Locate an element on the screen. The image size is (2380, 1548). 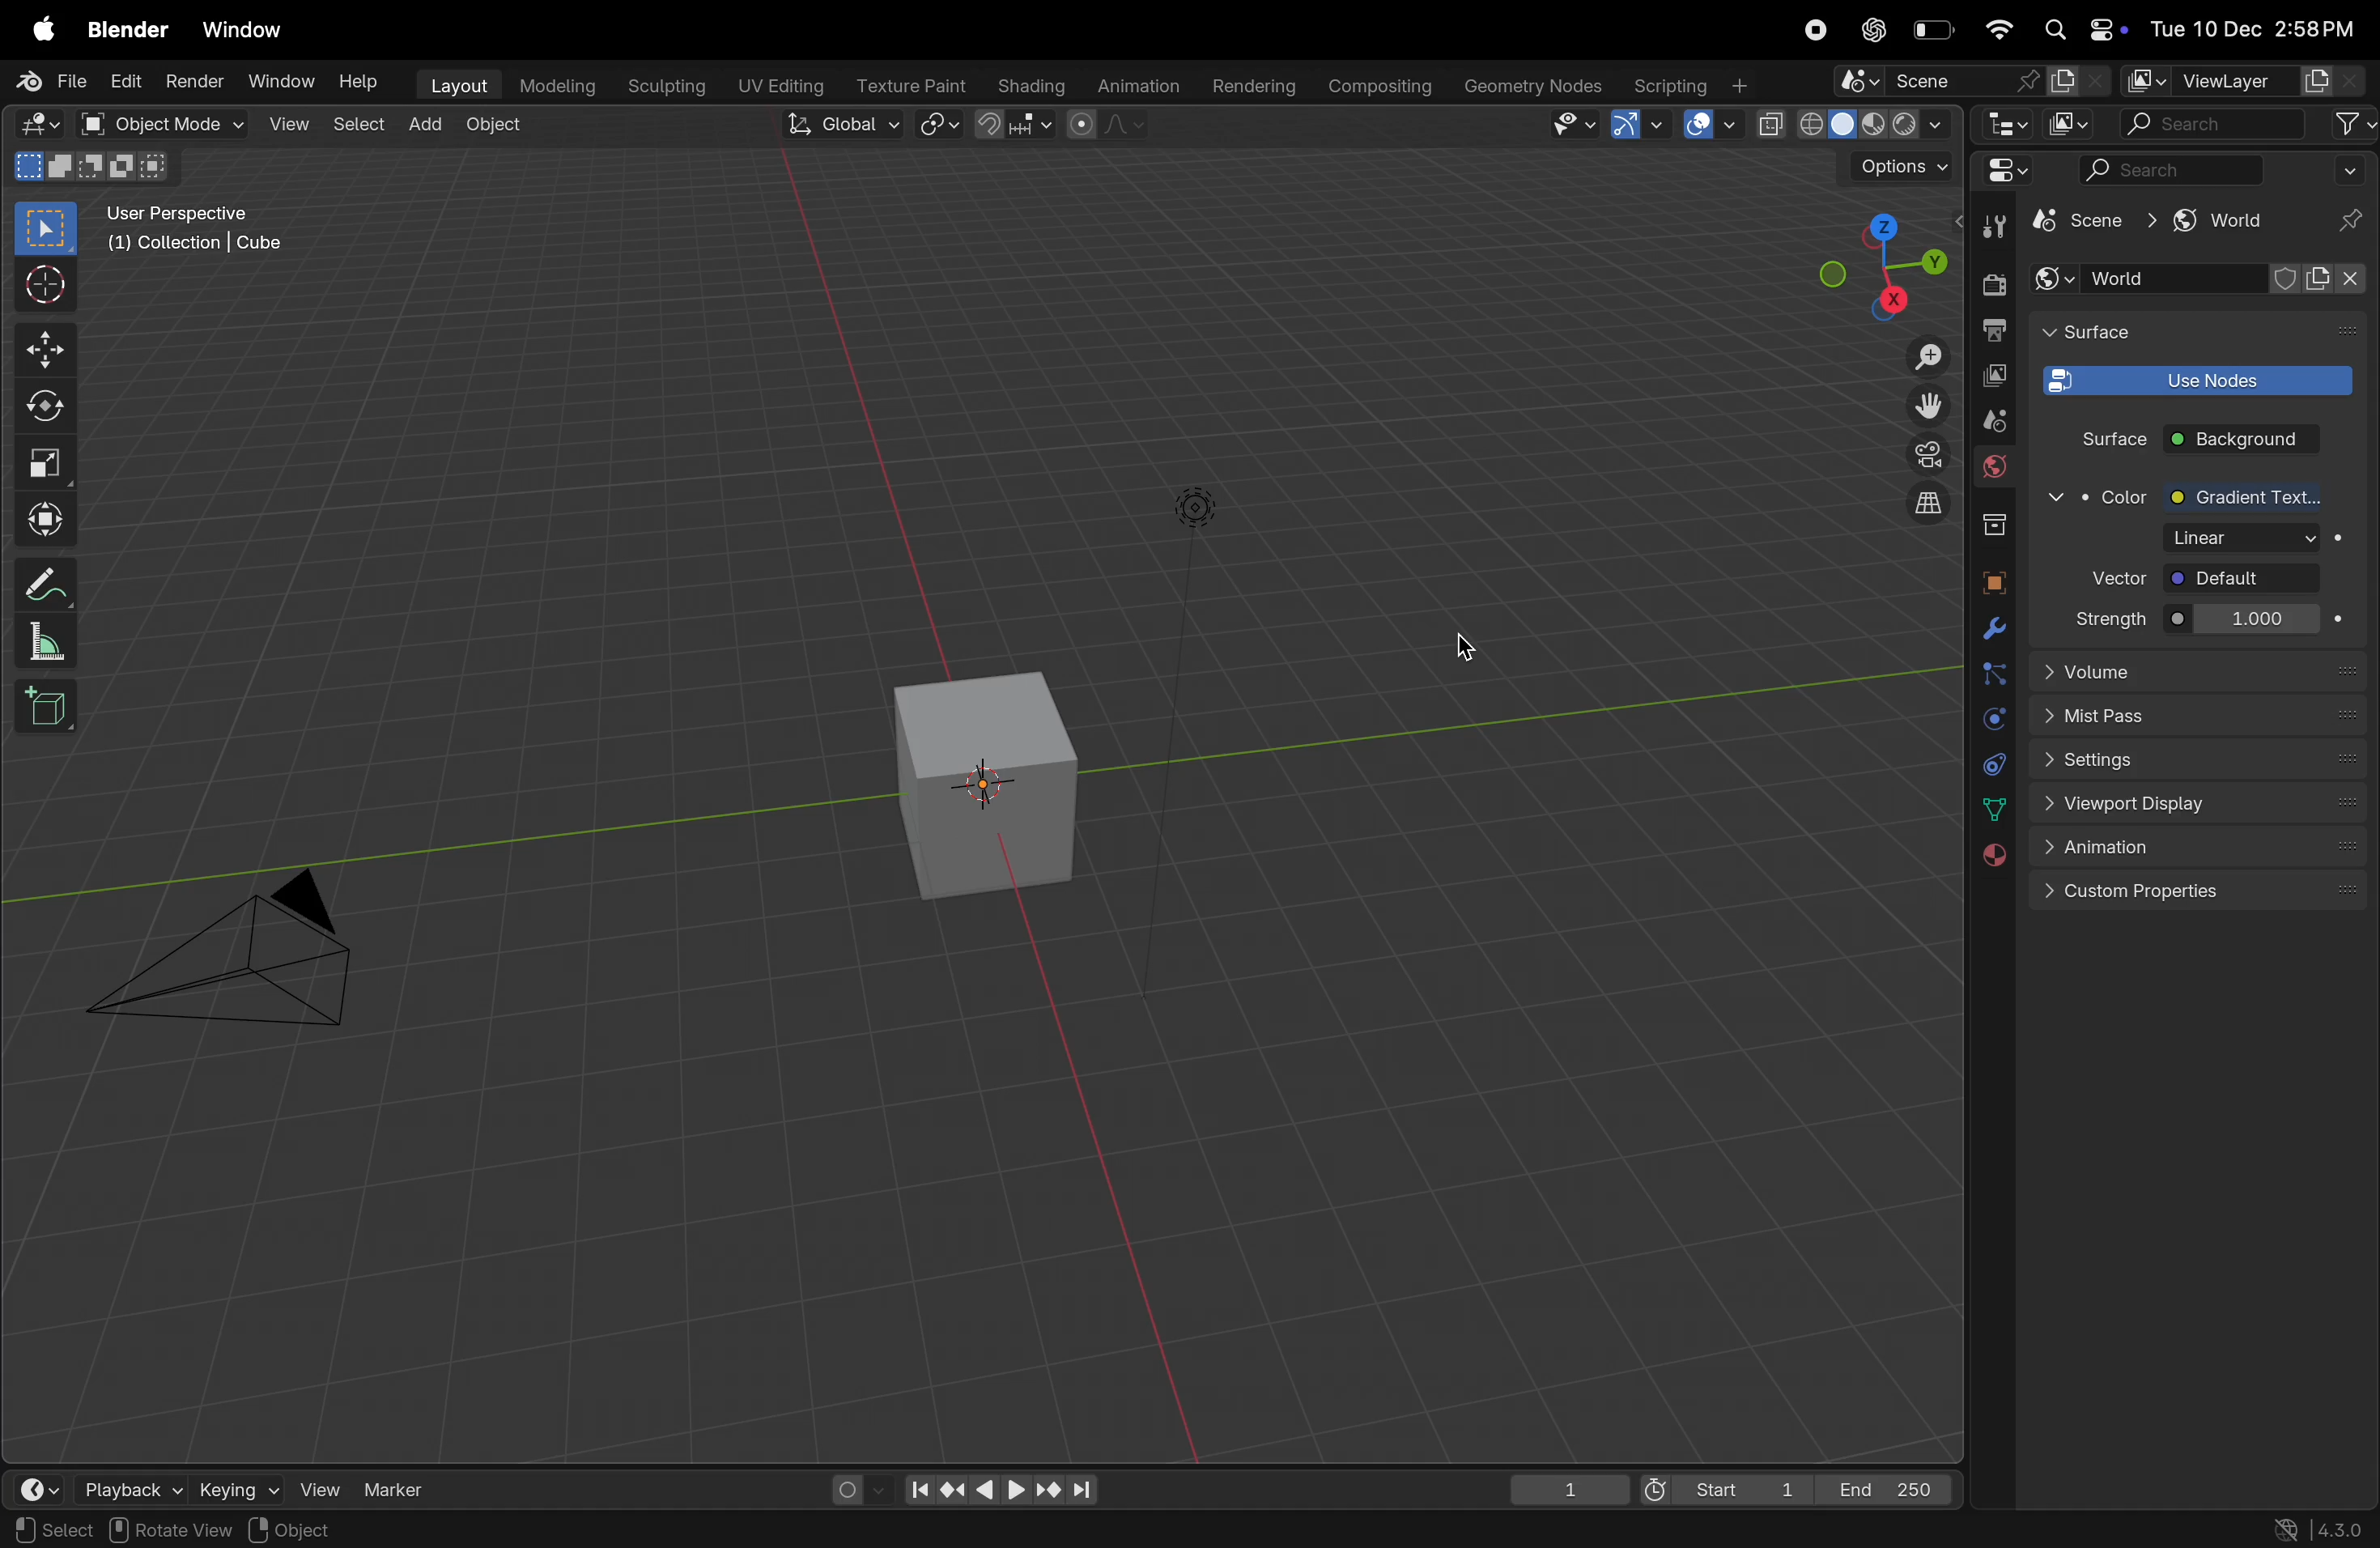
move is located at coordinates (45, 346).